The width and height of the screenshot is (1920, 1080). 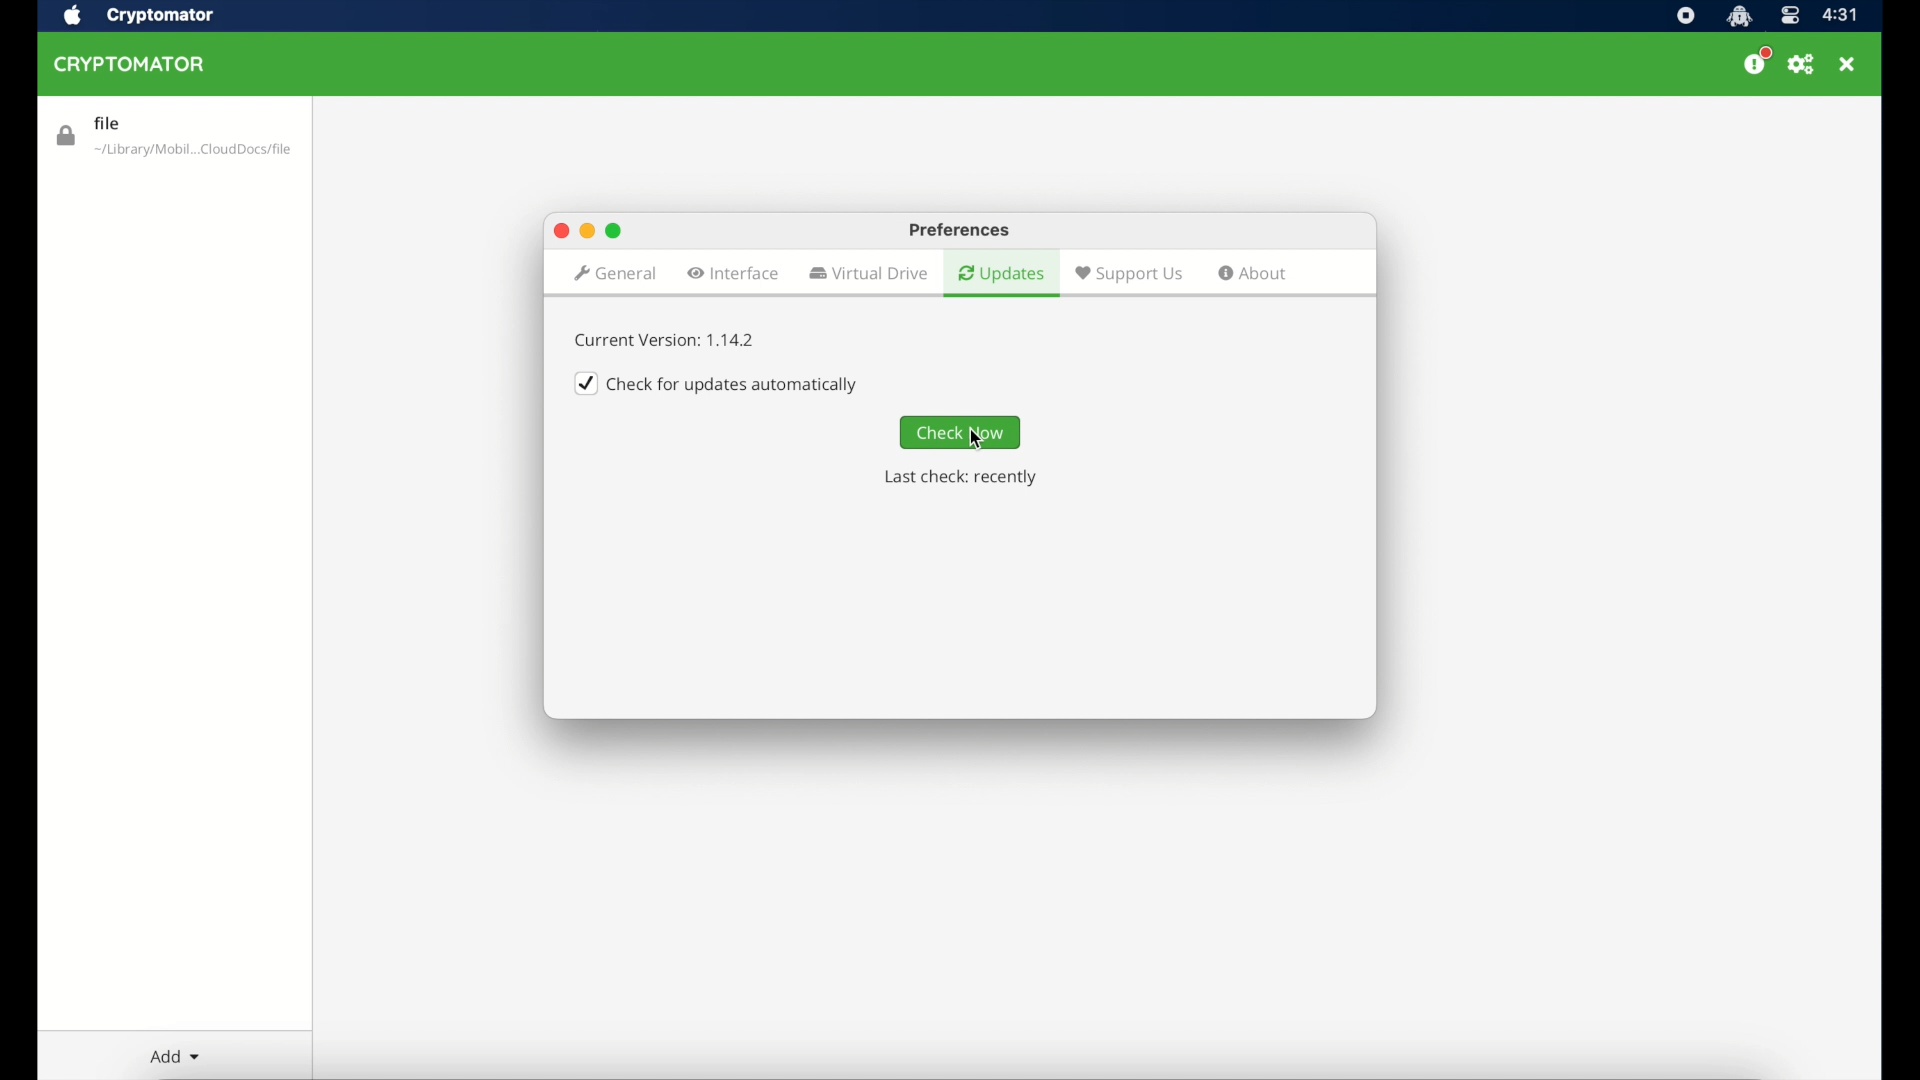 What do you see at coordinates (718, 383) in the screenshot?
I see `checkbox` at bounding box center [718, 383].